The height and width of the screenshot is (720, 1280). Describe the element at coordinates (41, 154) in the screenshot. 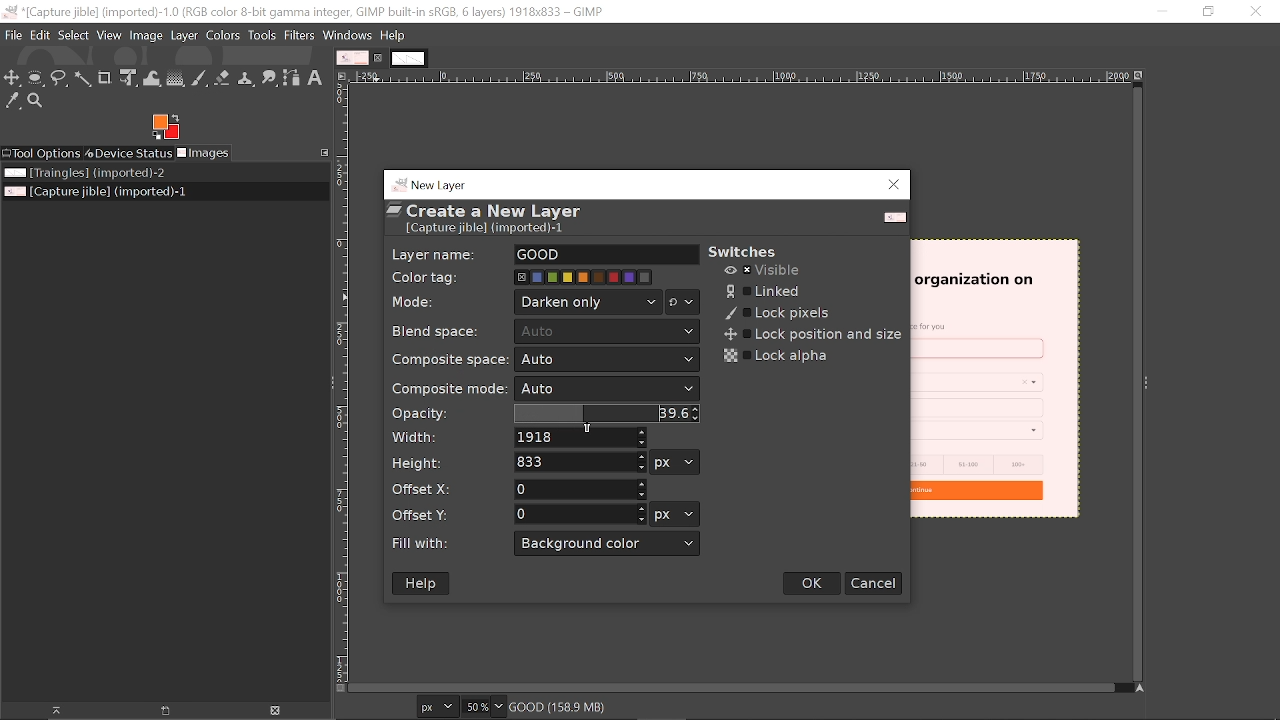

I see `Tool options` at that location.